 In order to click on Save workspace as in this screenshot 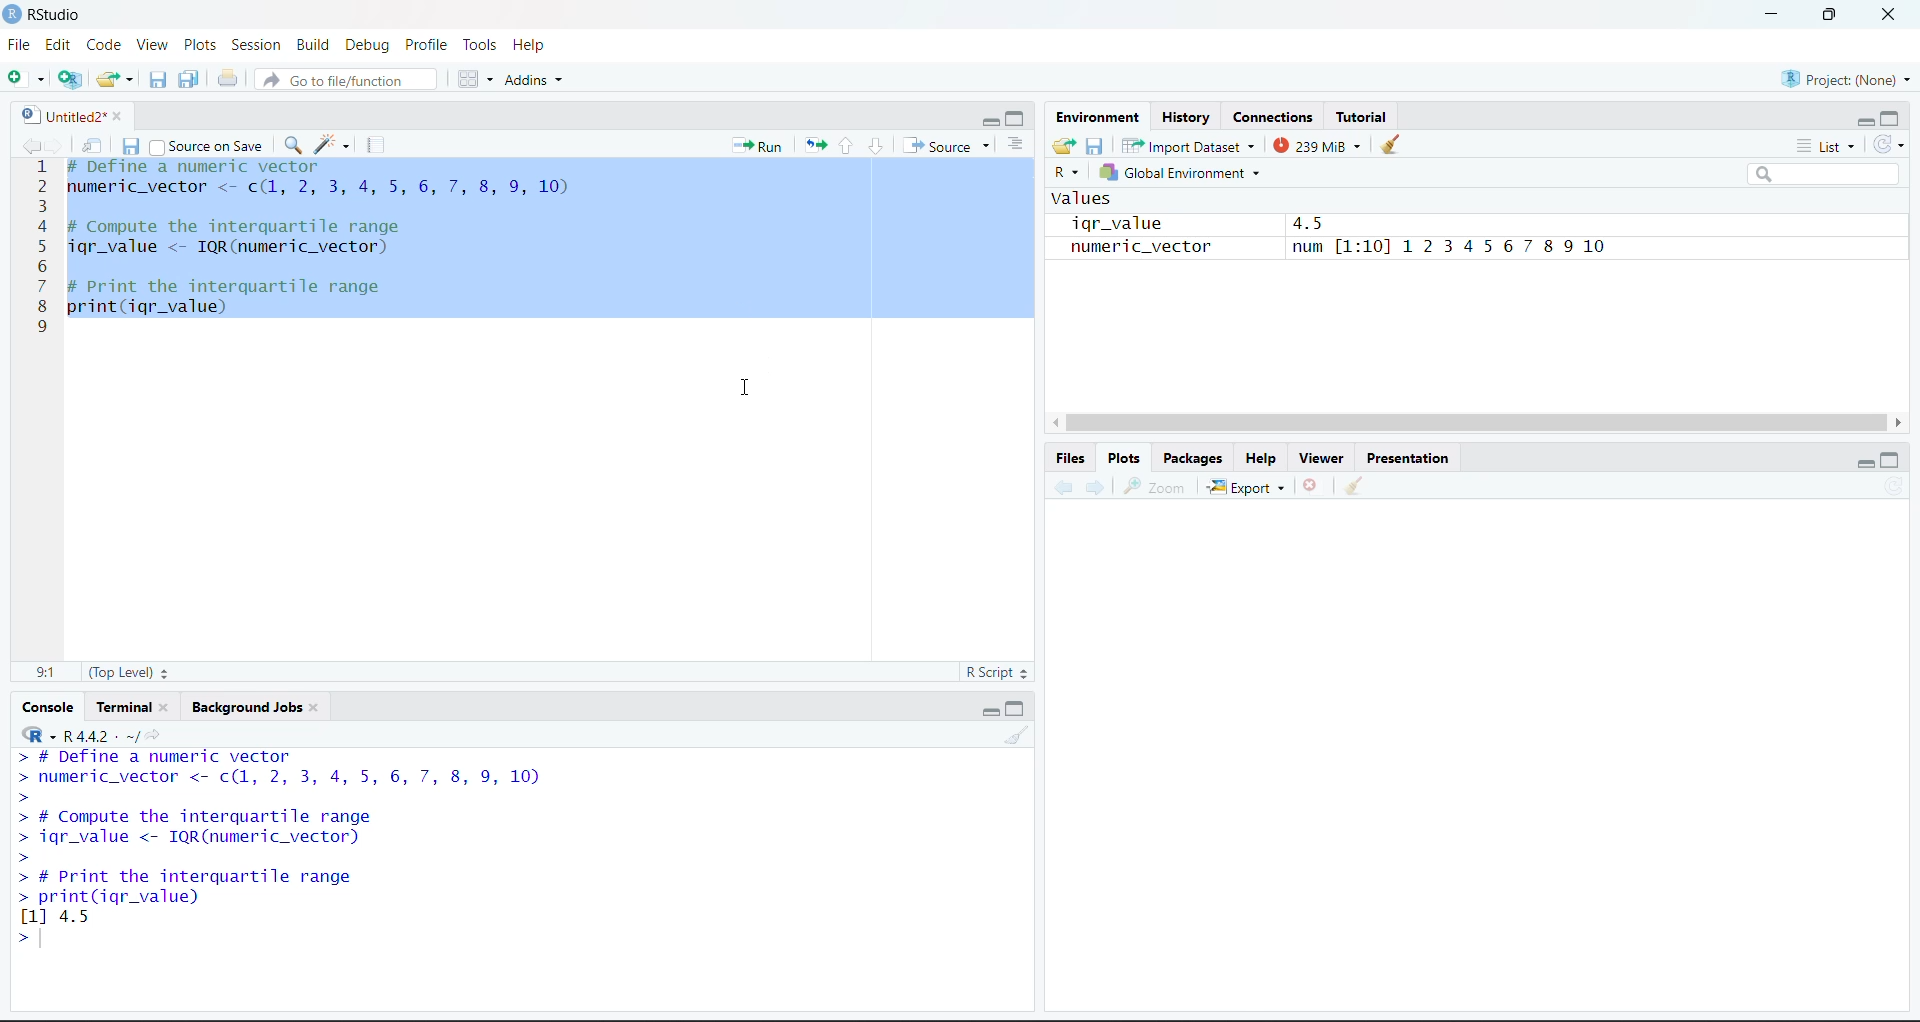, I will do `click(1096, 148)`.